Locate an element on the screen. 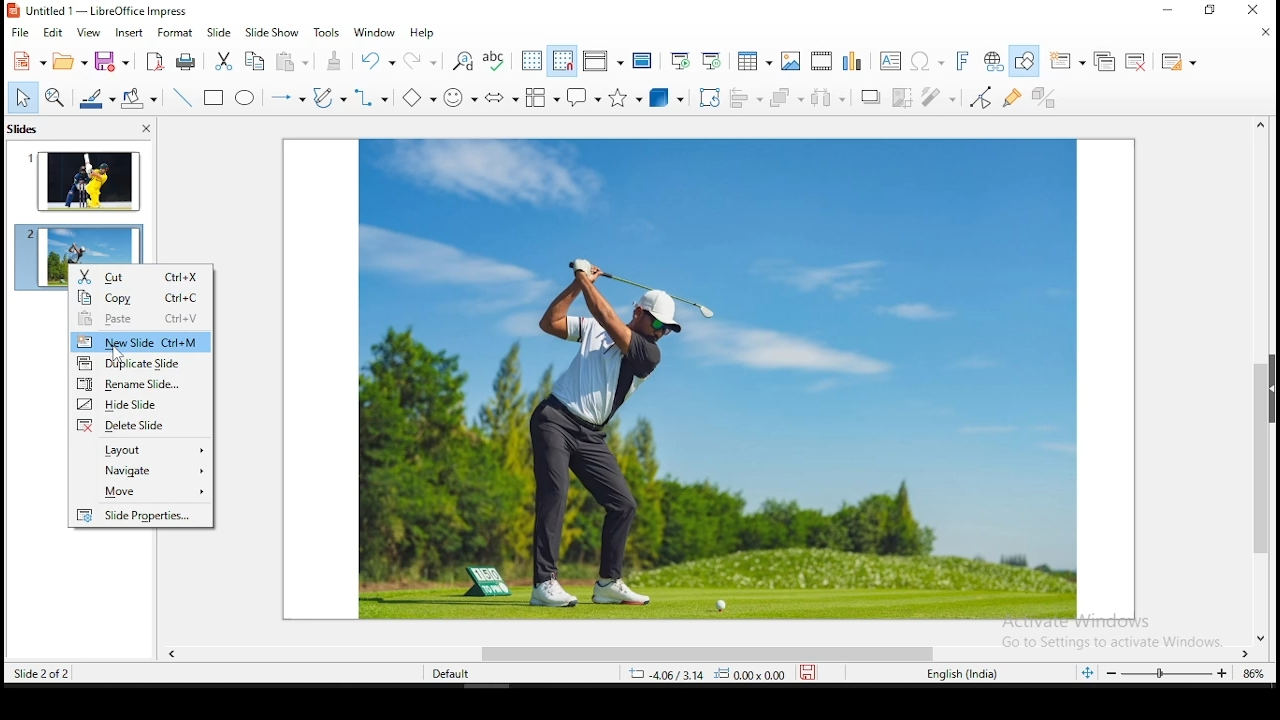  slide 2 of 2 is located at coordinates (46, 673).